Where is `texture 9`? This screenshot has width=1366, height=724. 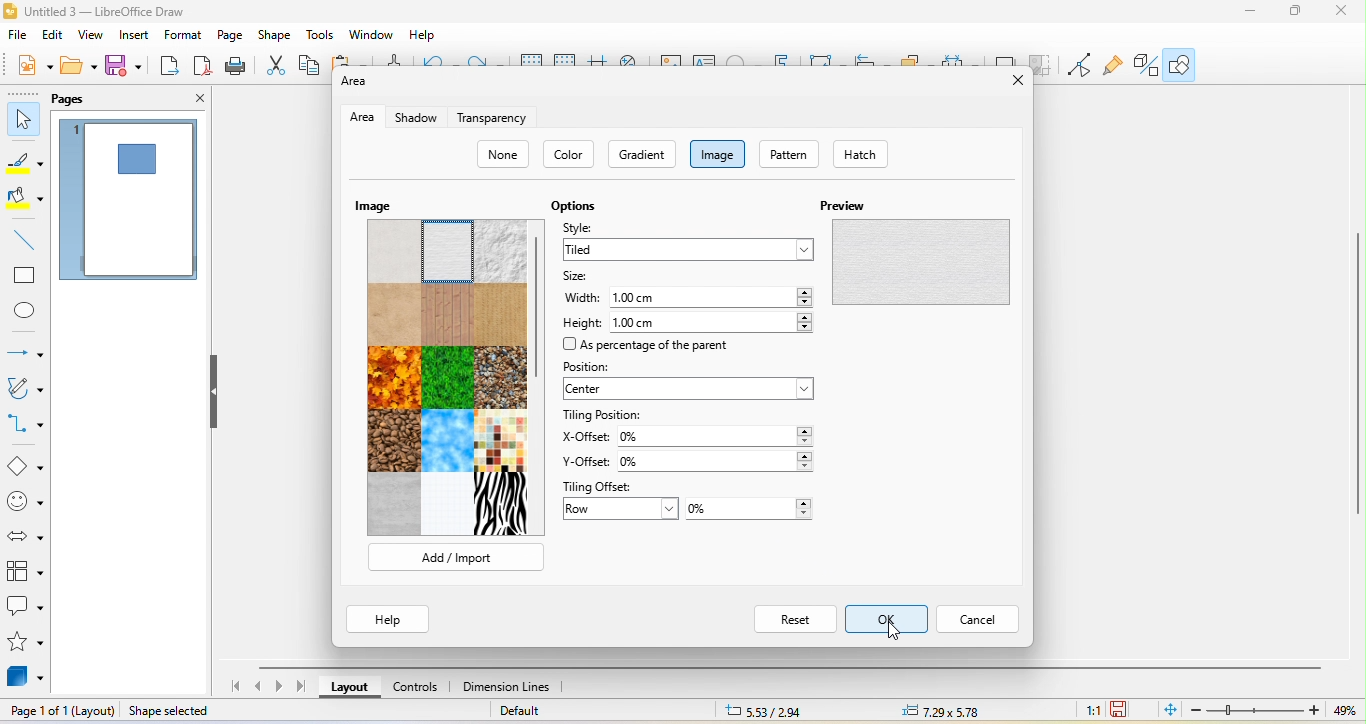
texture 9 is located at coordinates (502, 376).